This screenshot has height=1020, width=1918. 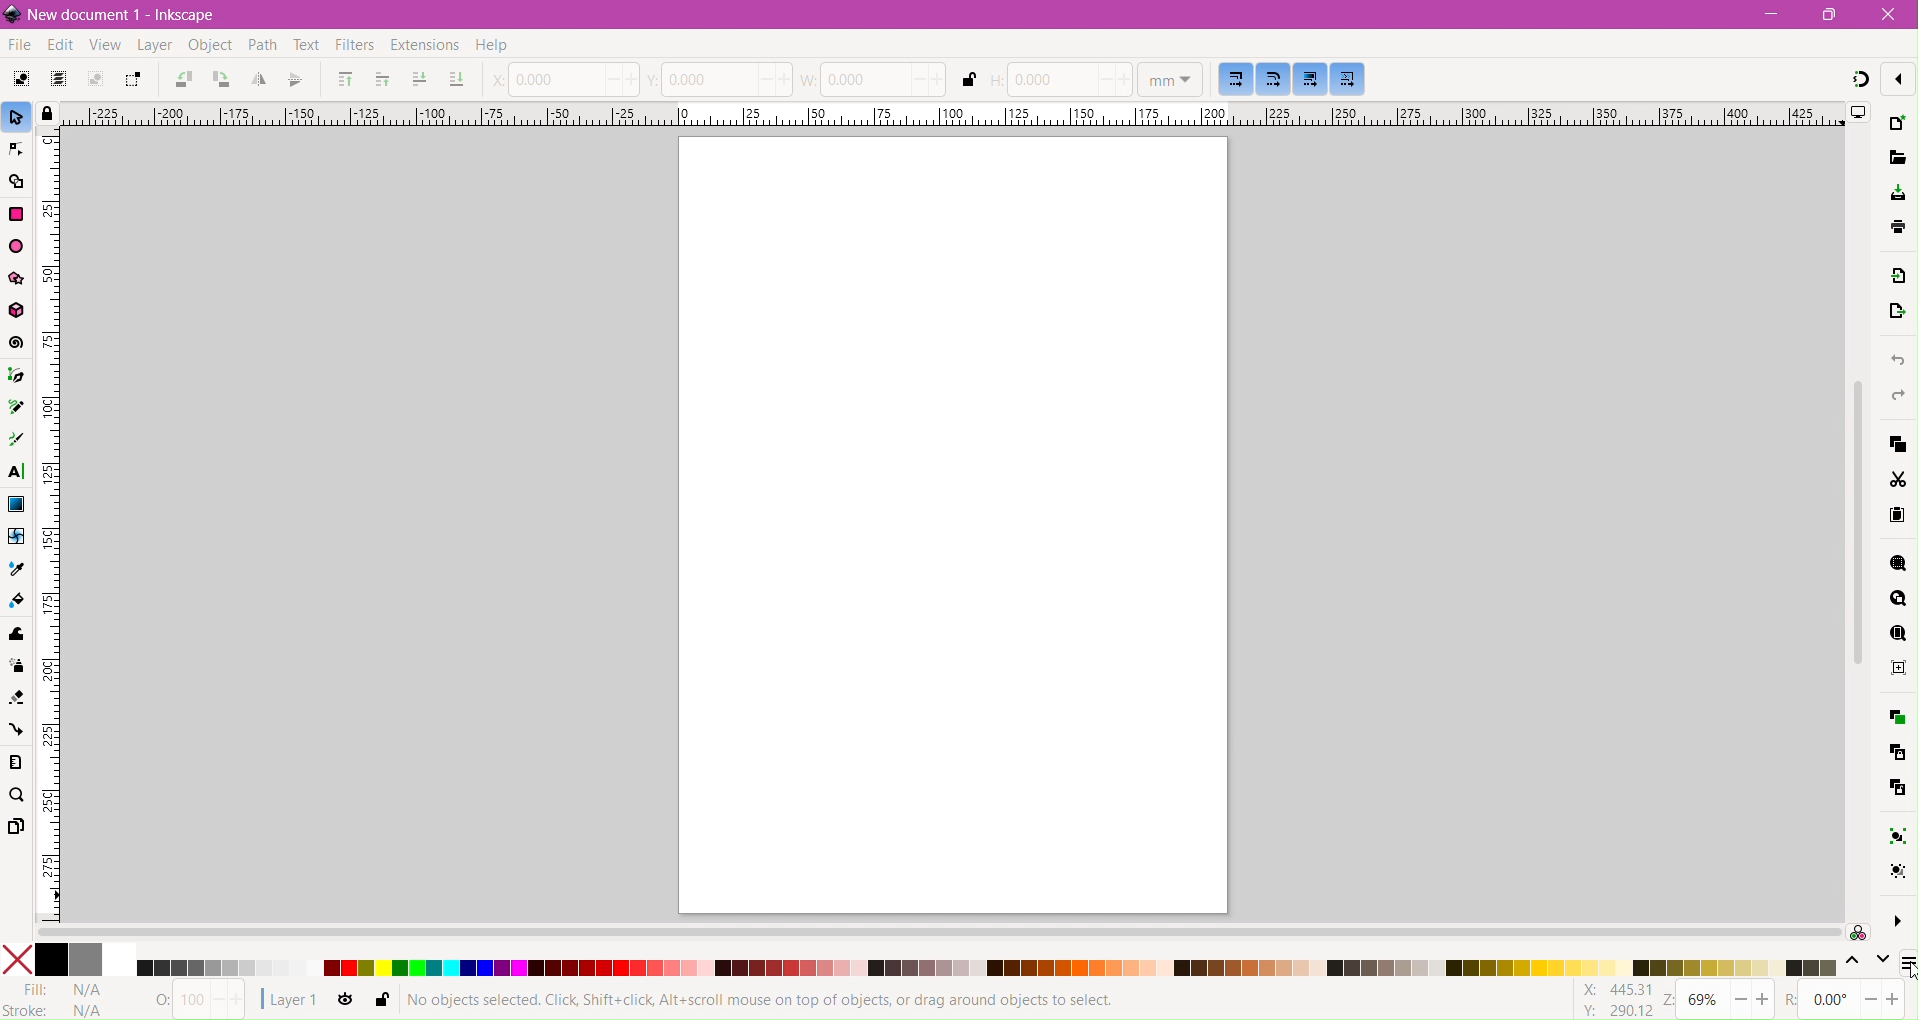 I want to click on Extensions, so click(x=422, y=46).